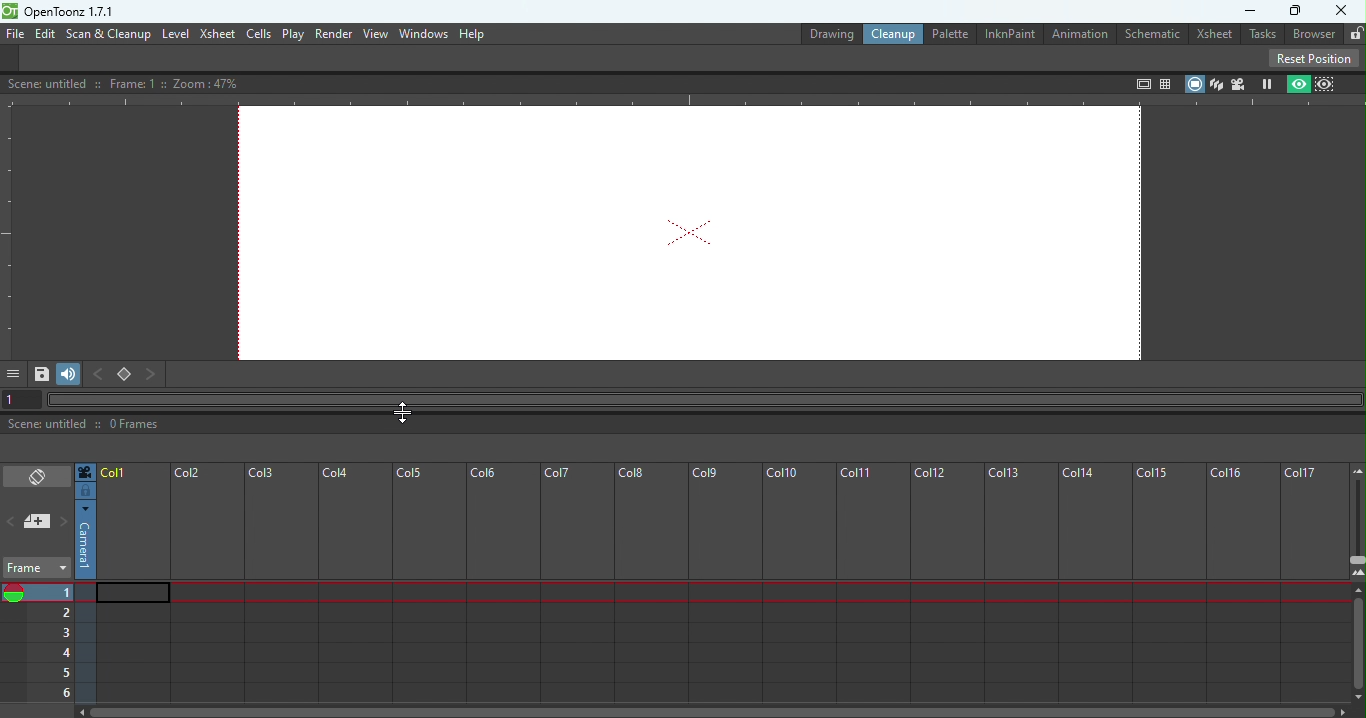  What do you see at coordinates (1244, 11) in the screenshot?
I see `Minimize` at bounding box center [1244, 11].